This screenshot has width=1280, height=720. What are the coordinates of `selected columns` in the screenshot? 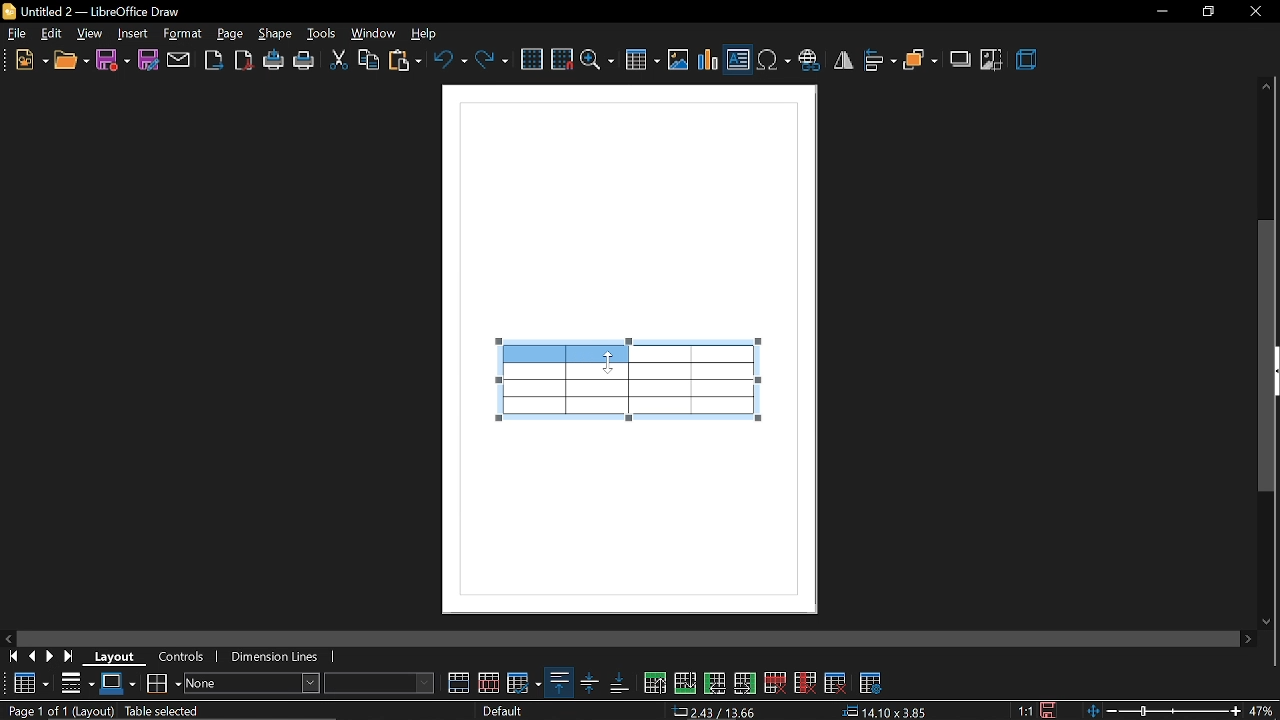 It's located at (570, 359).